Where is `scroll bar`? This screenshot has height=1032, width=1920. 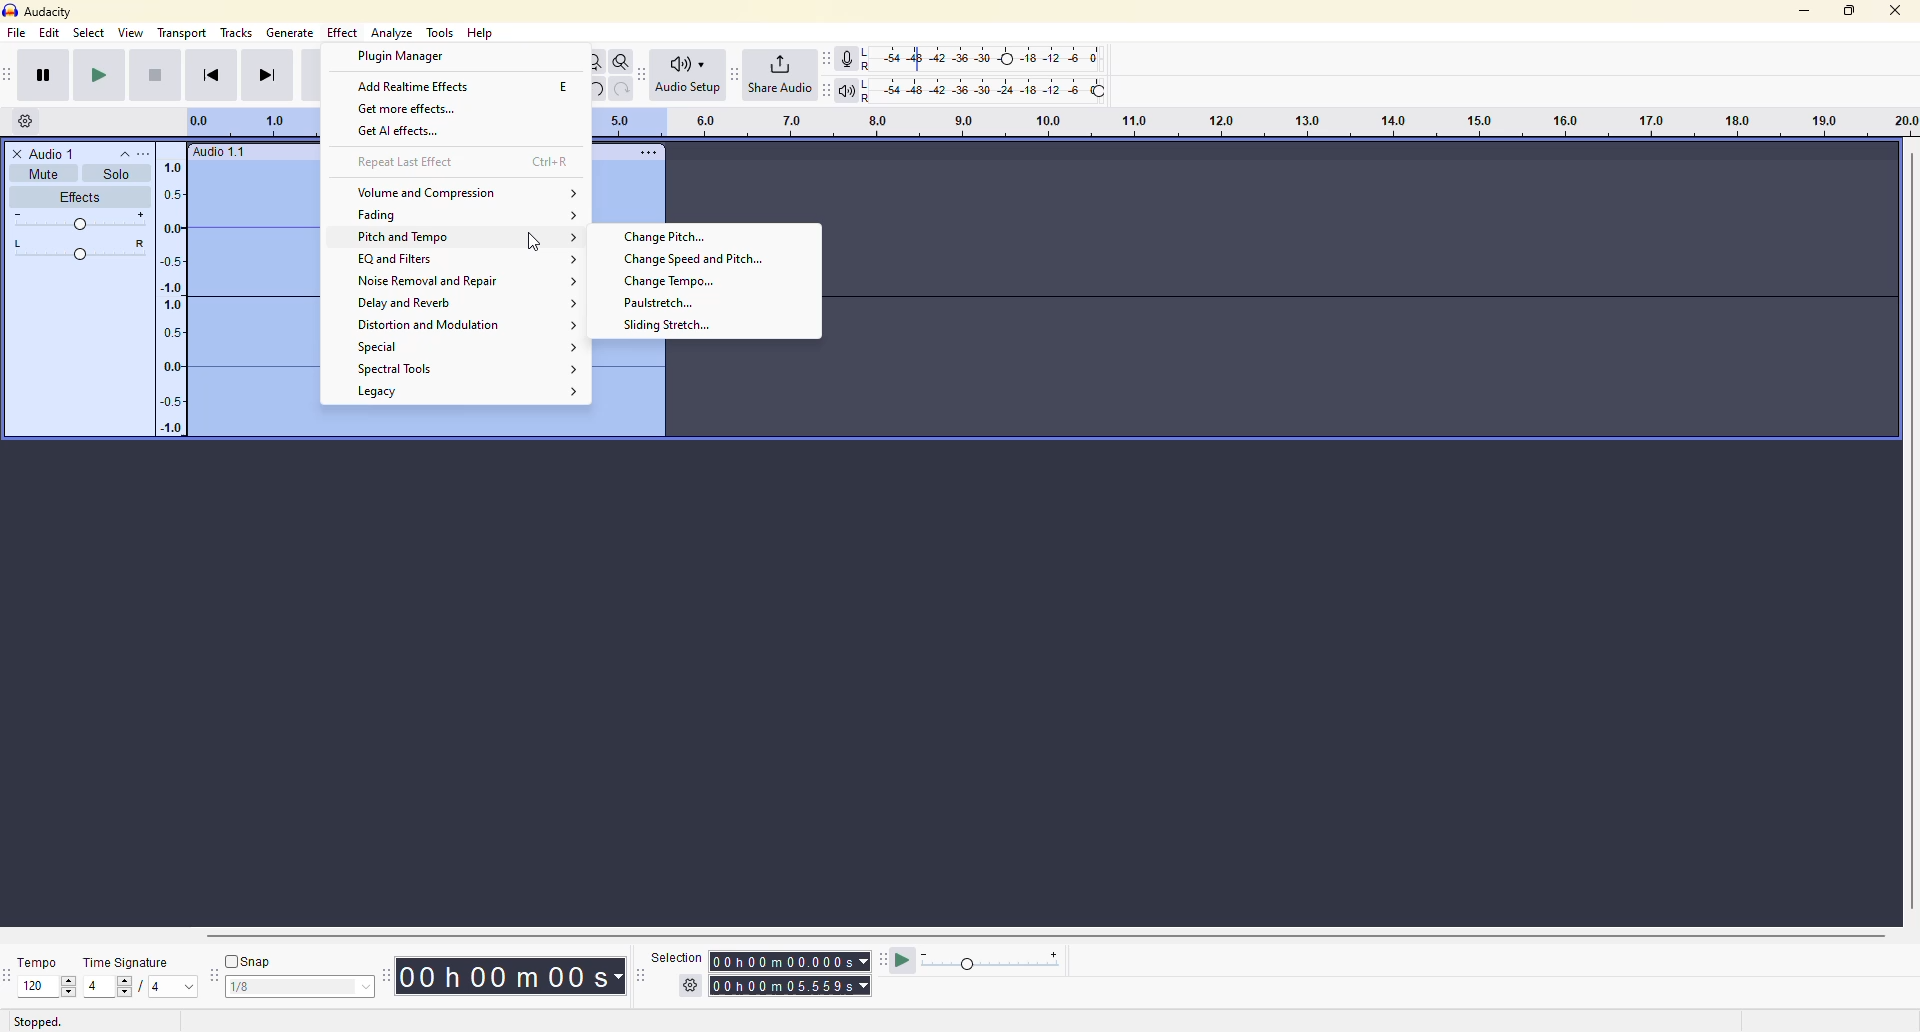 scroll bar is located at coordinates (1021, 935).